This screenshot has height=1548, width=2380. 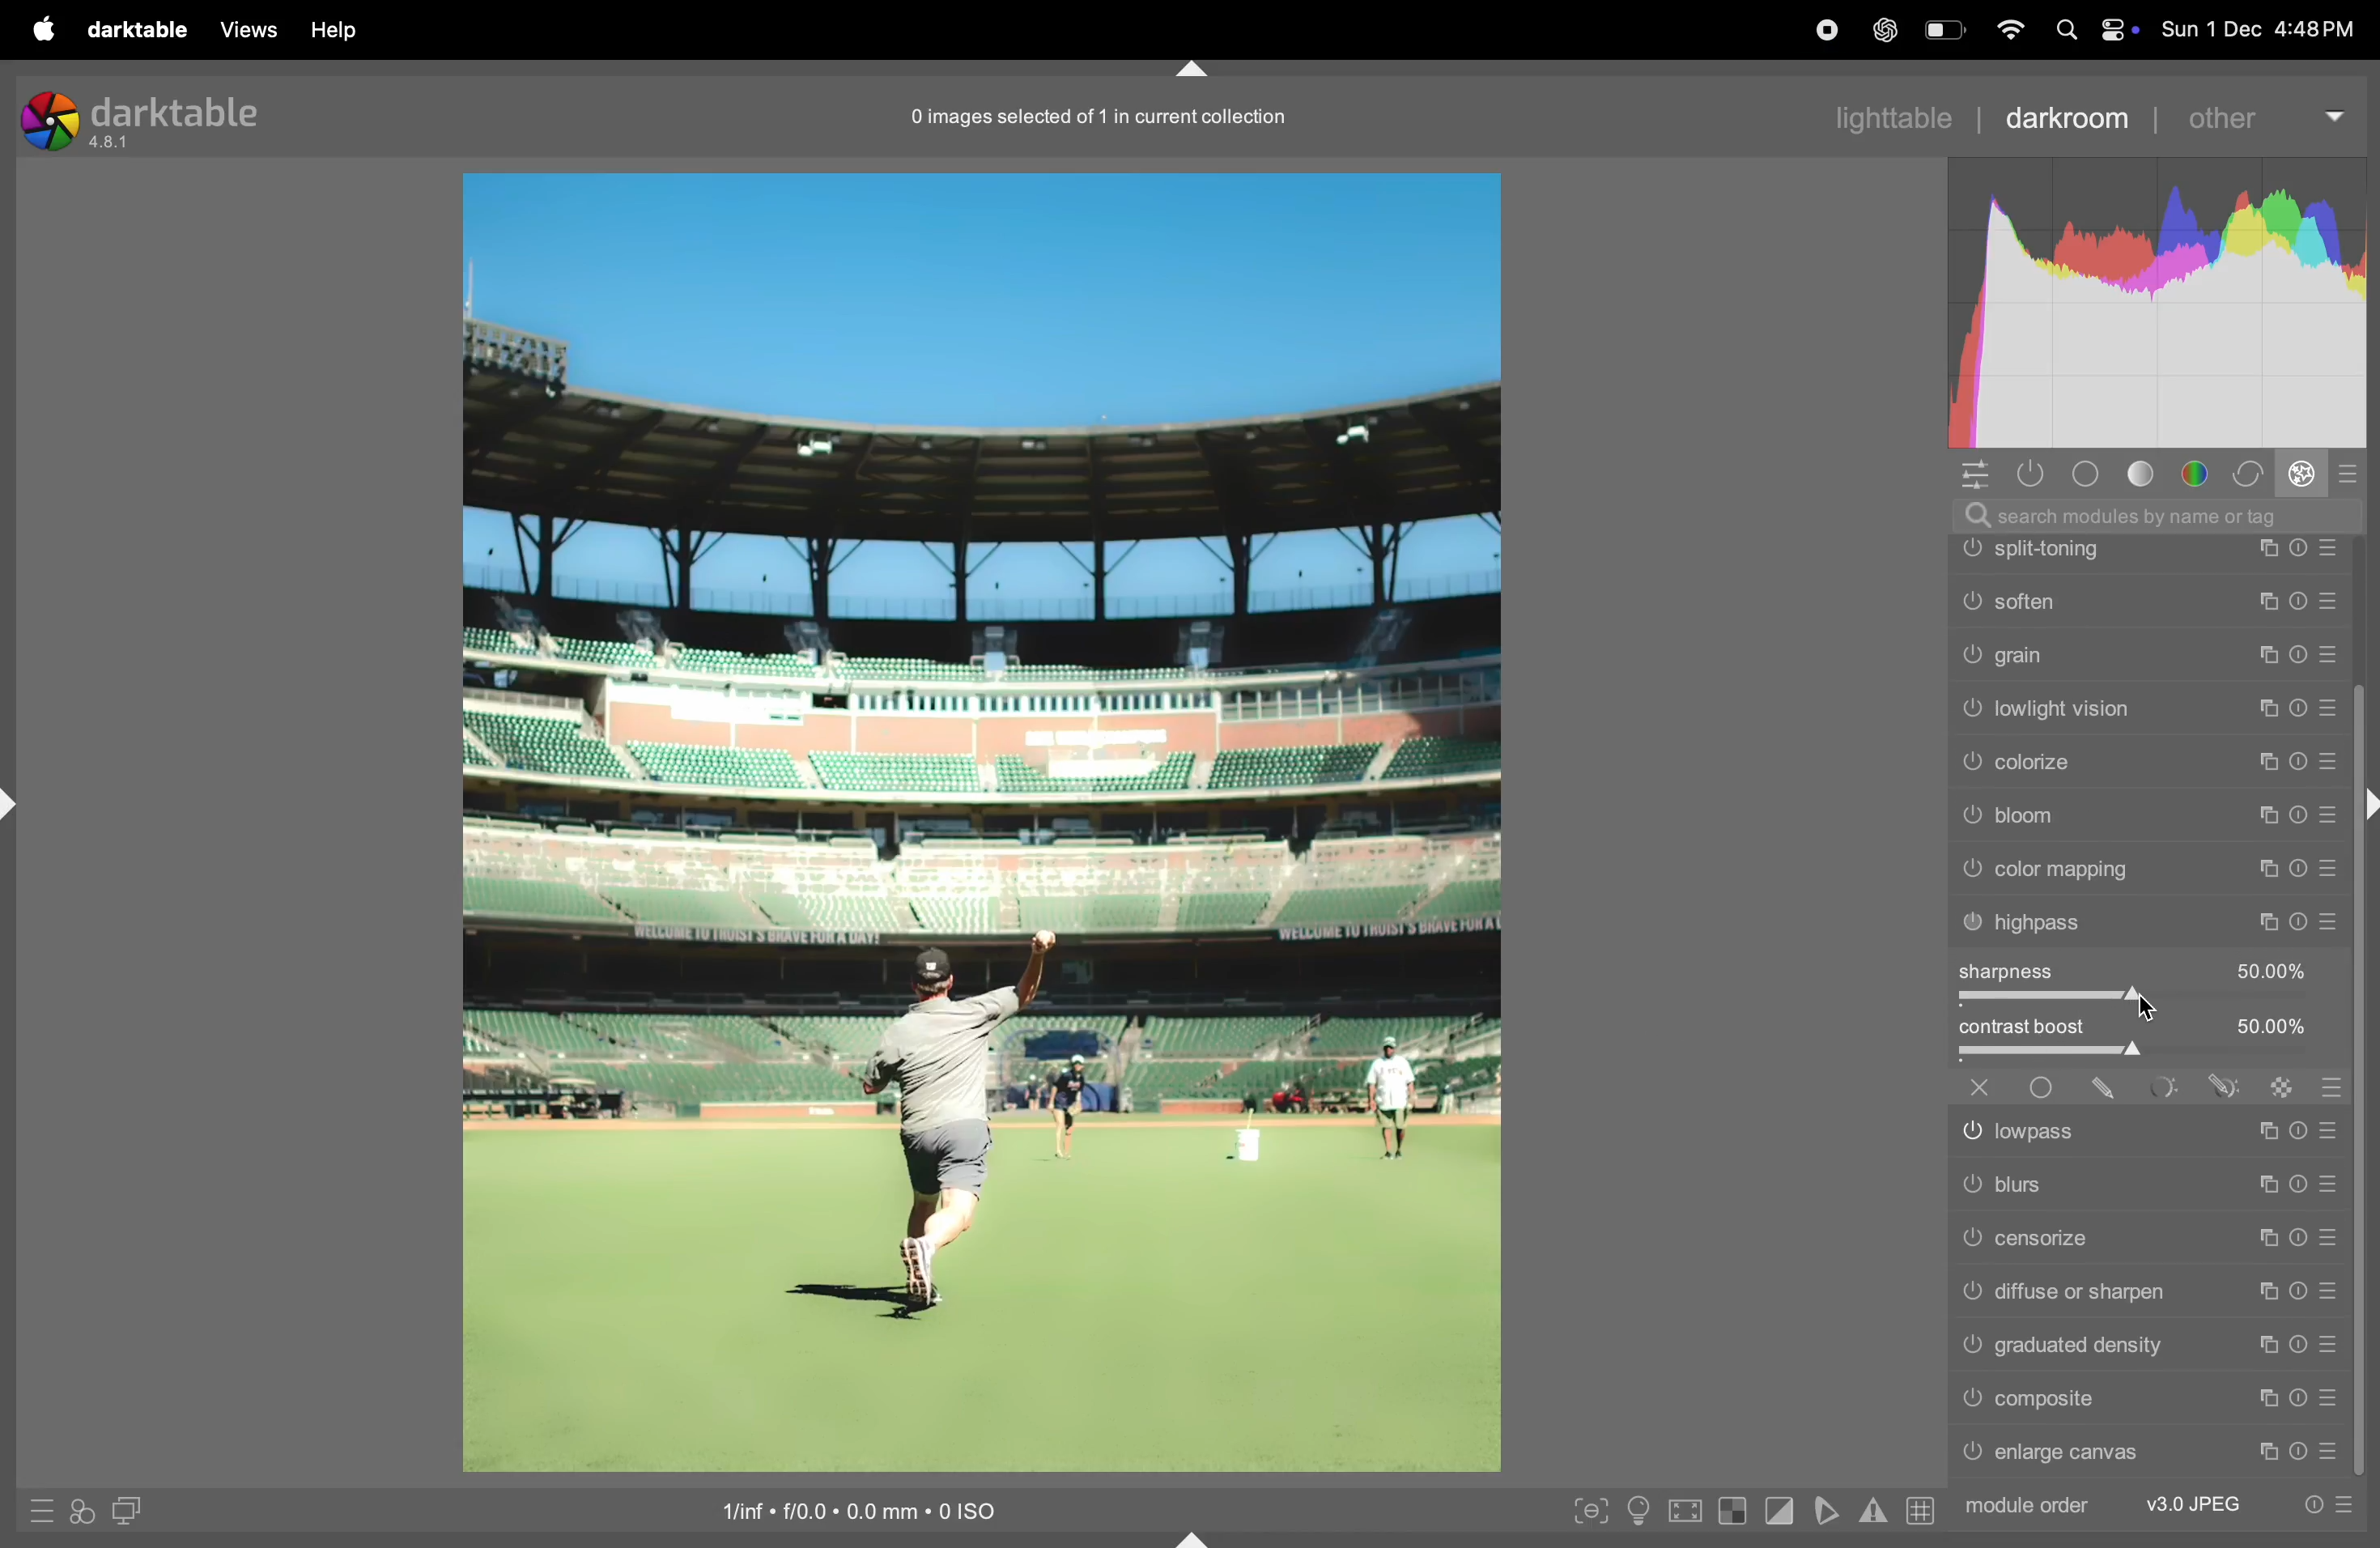 What do you see at coordinates (1104, 115) in the screenshot?
I see `0 record` at bounding box center [1104, 115].